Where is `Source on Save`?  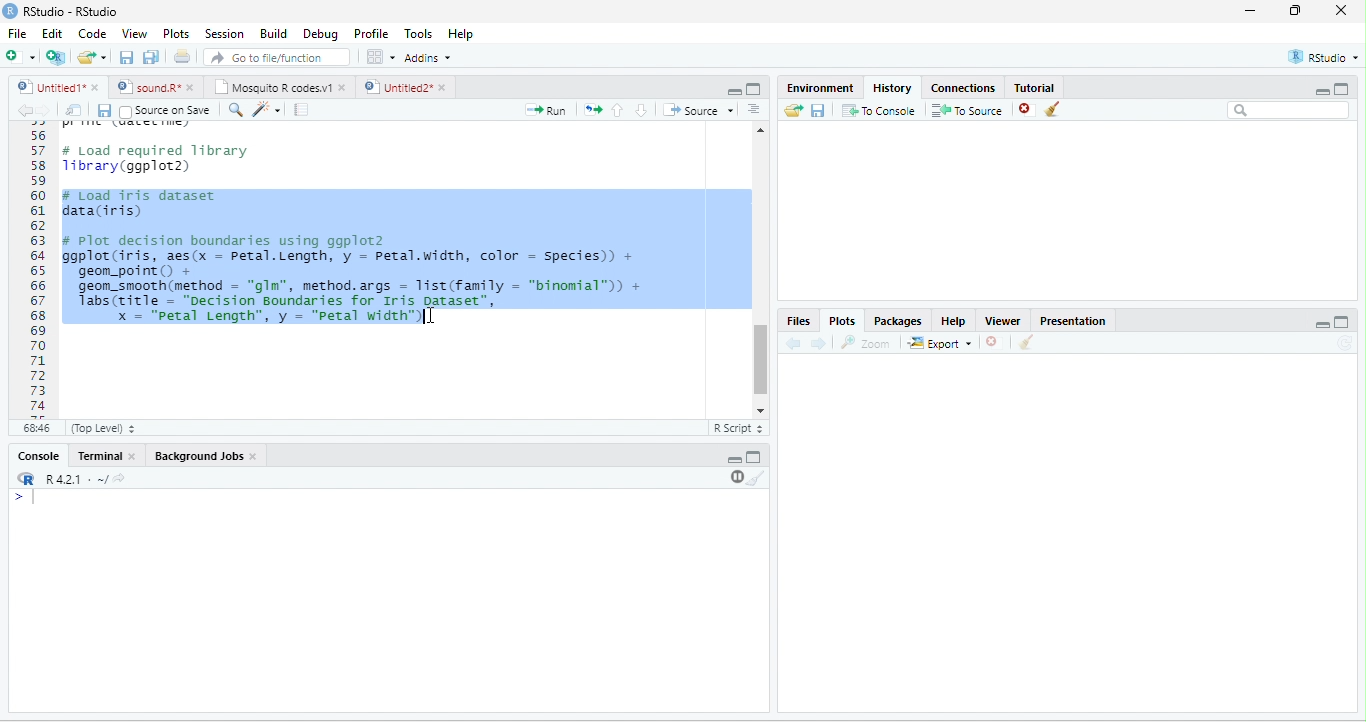 Source on Save is located at coordinates (164, 111).